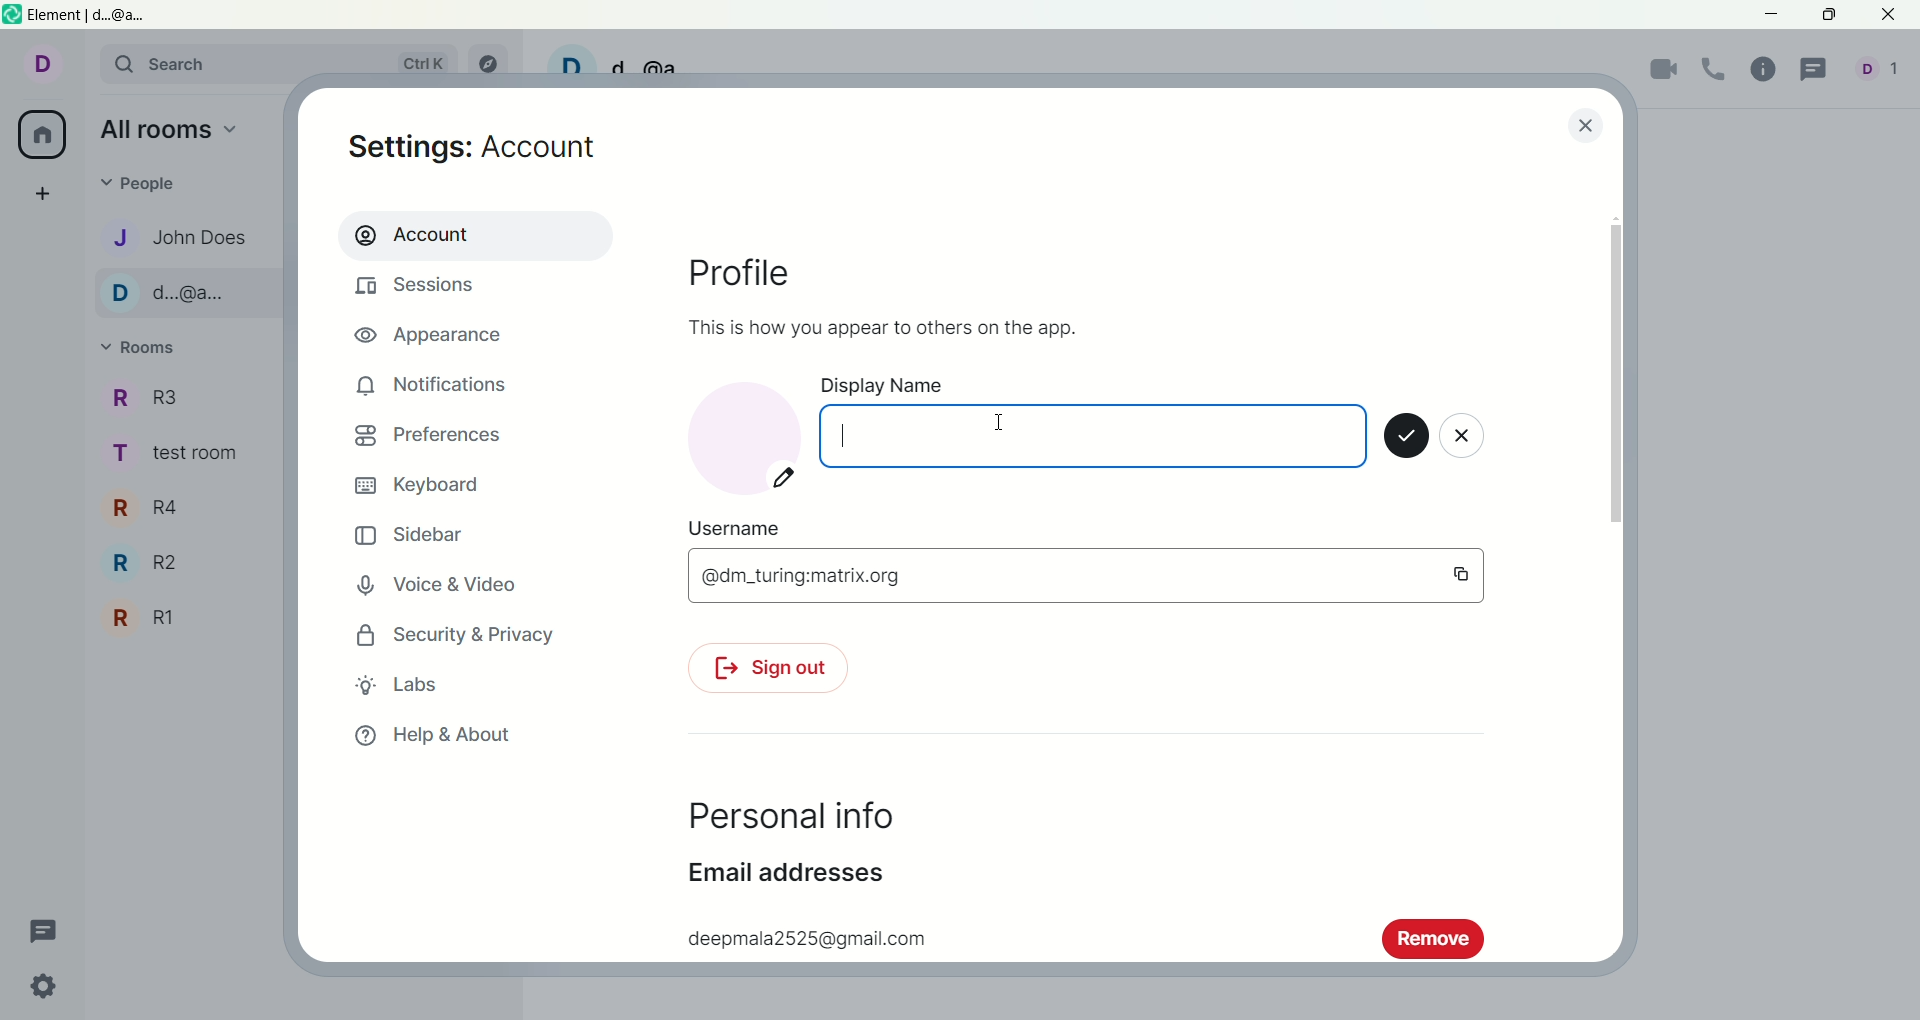 Image resolution: width=1920 pixels, height=1020 pixels. What do you see at coordinates (39, 136) in the screenshot?
I see `all room` at bounding box center [39, 136].